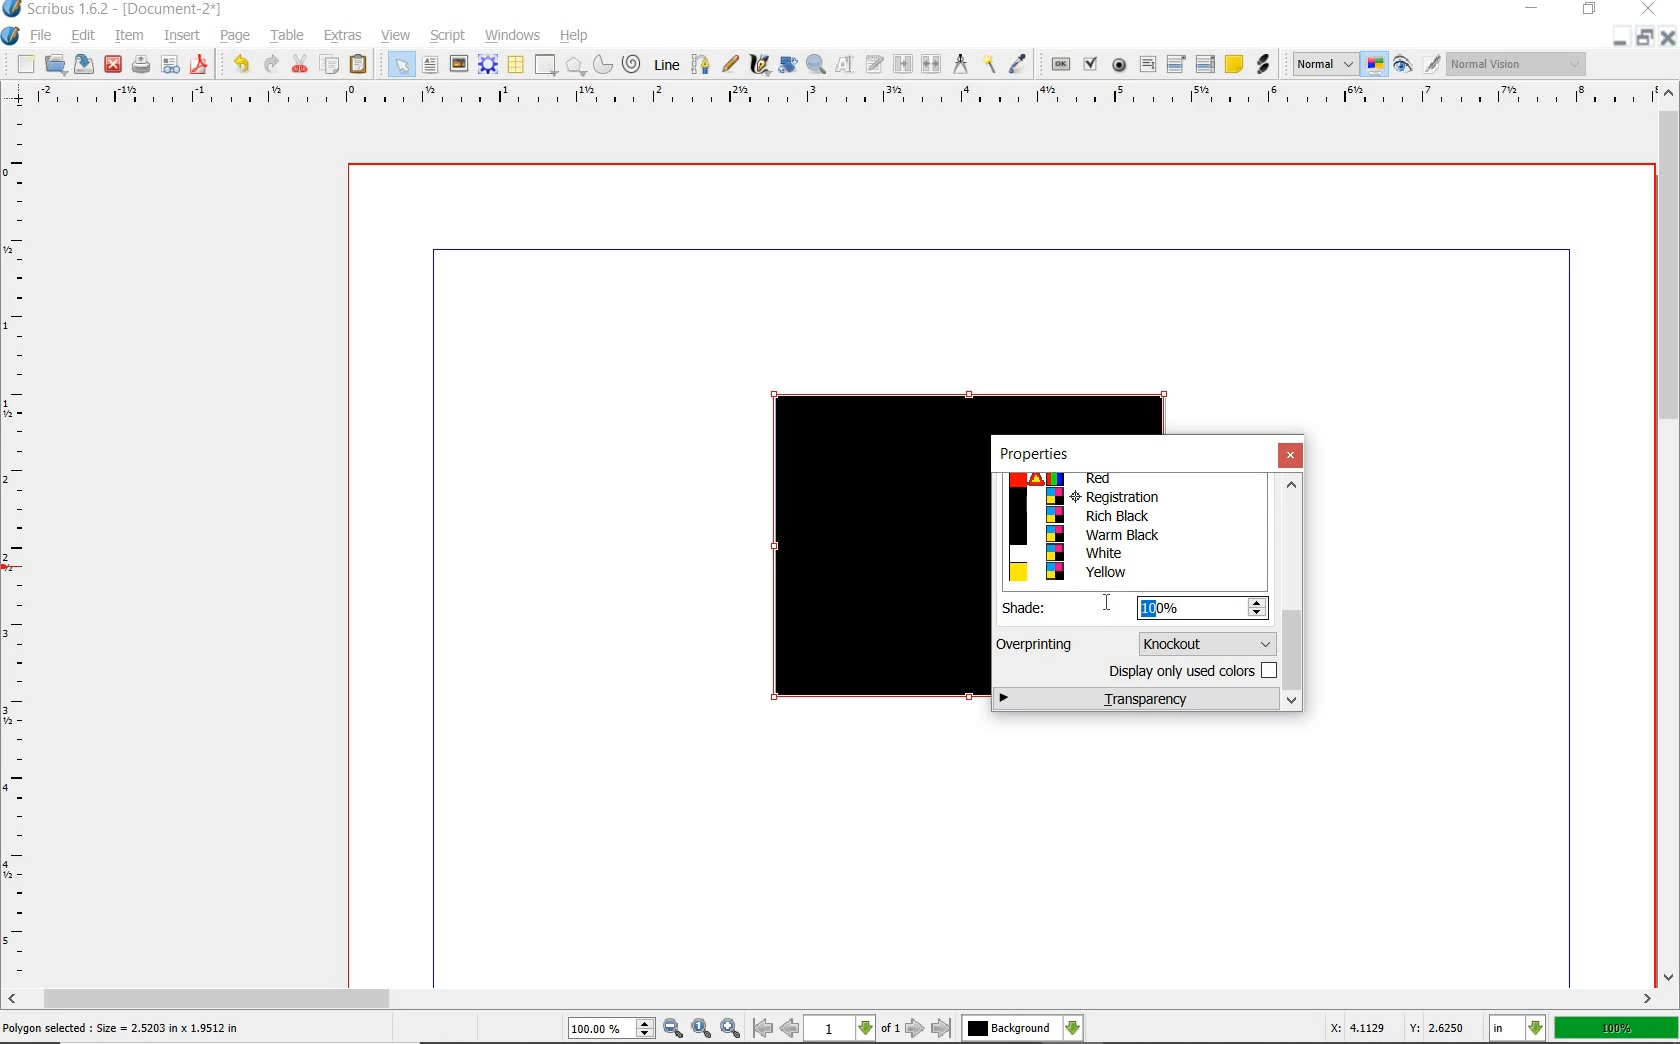 The height and width of the screenshot is (1044, 1680). I want to click on copy item properties, so click(989, 67).